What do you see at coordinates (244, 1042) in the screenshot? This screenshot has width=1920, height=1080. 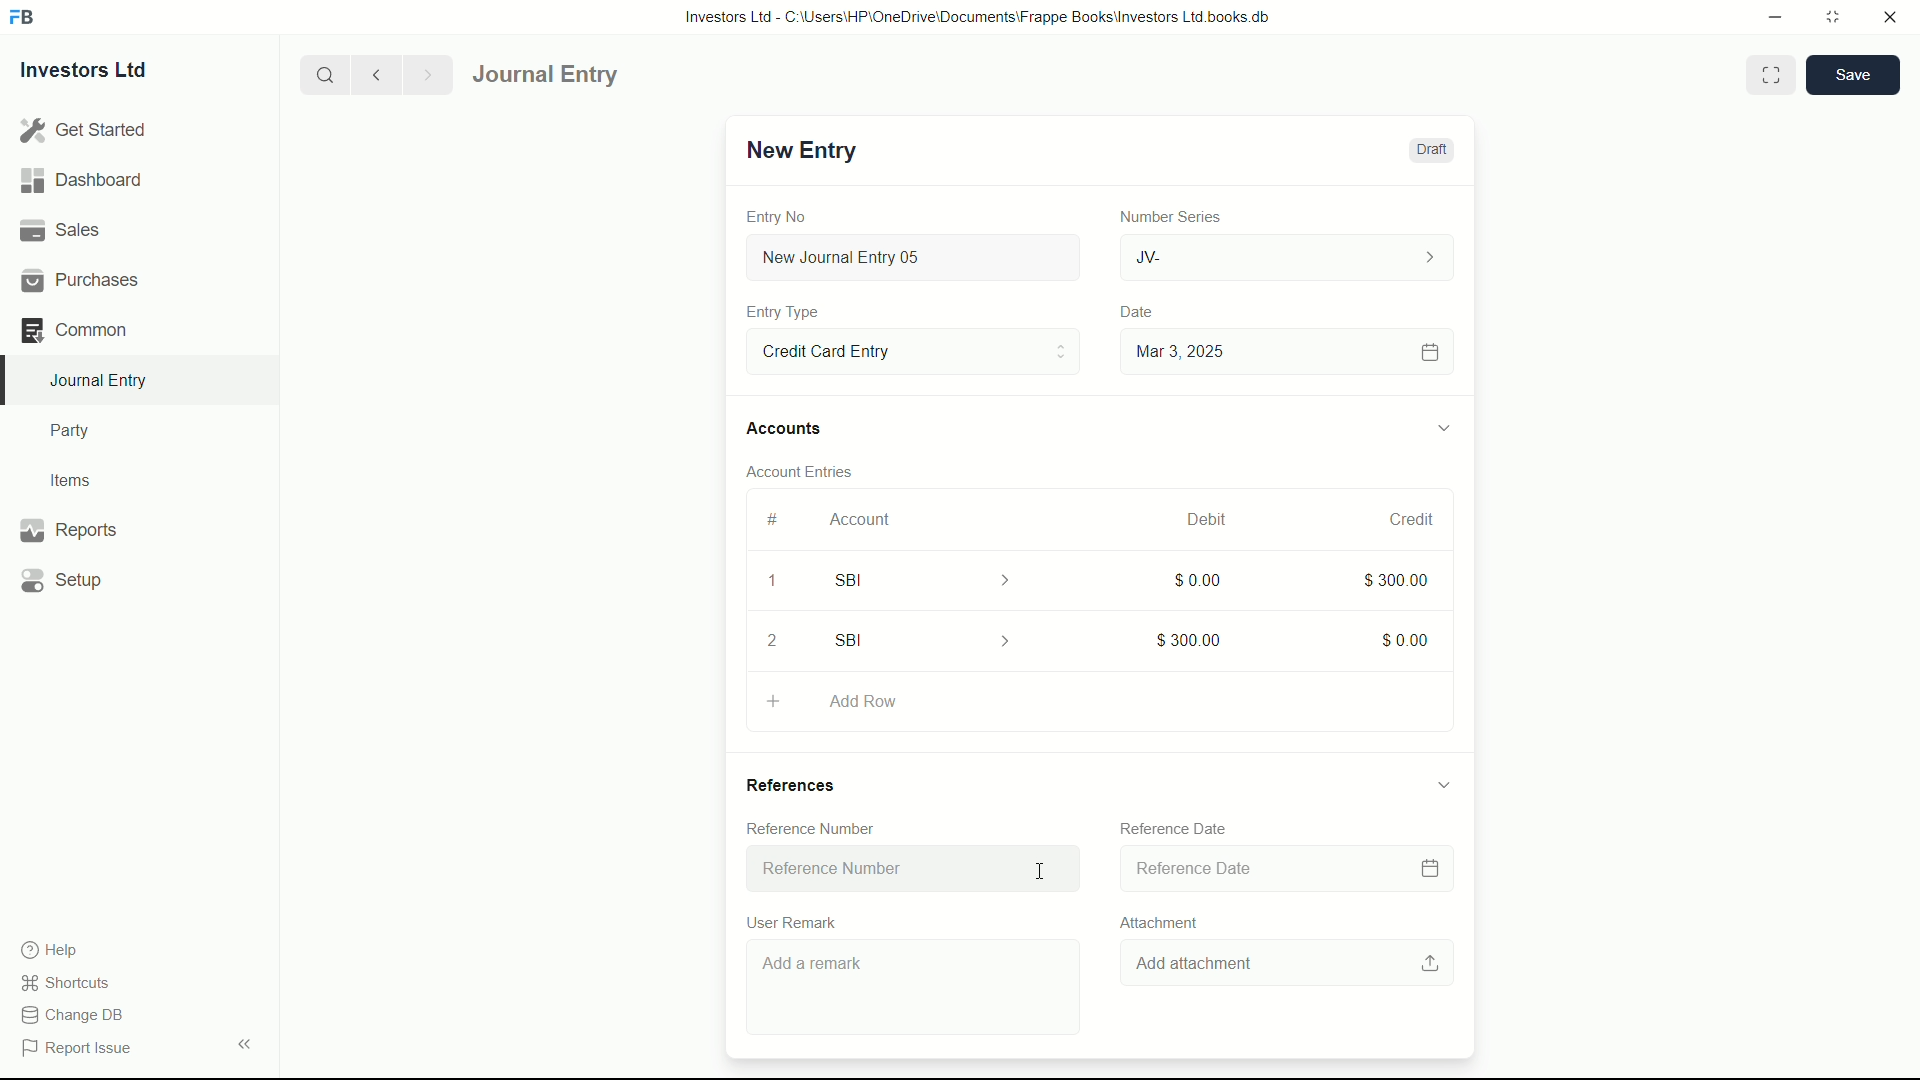 I see `expand/collapse` at bounding box center [244, 1042].